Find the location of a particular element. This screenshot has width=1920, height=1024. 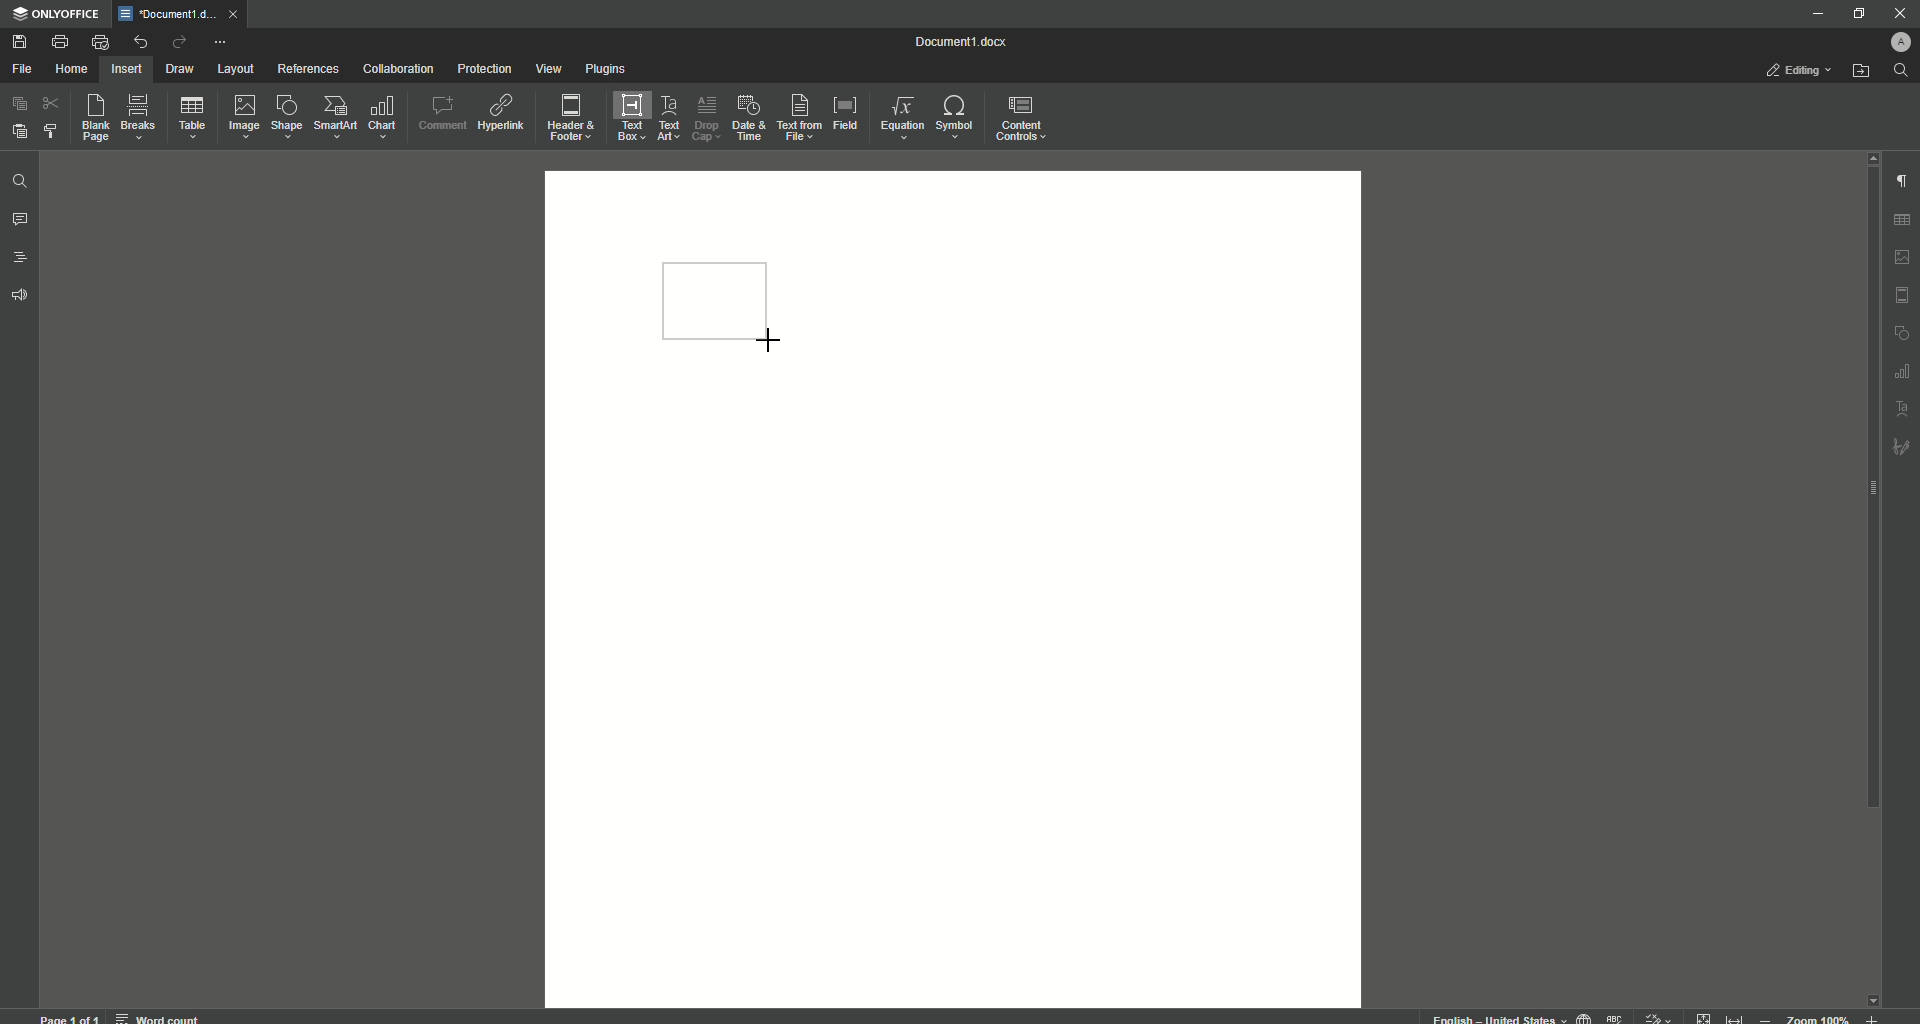

image is located at coordinates (1903, 257).